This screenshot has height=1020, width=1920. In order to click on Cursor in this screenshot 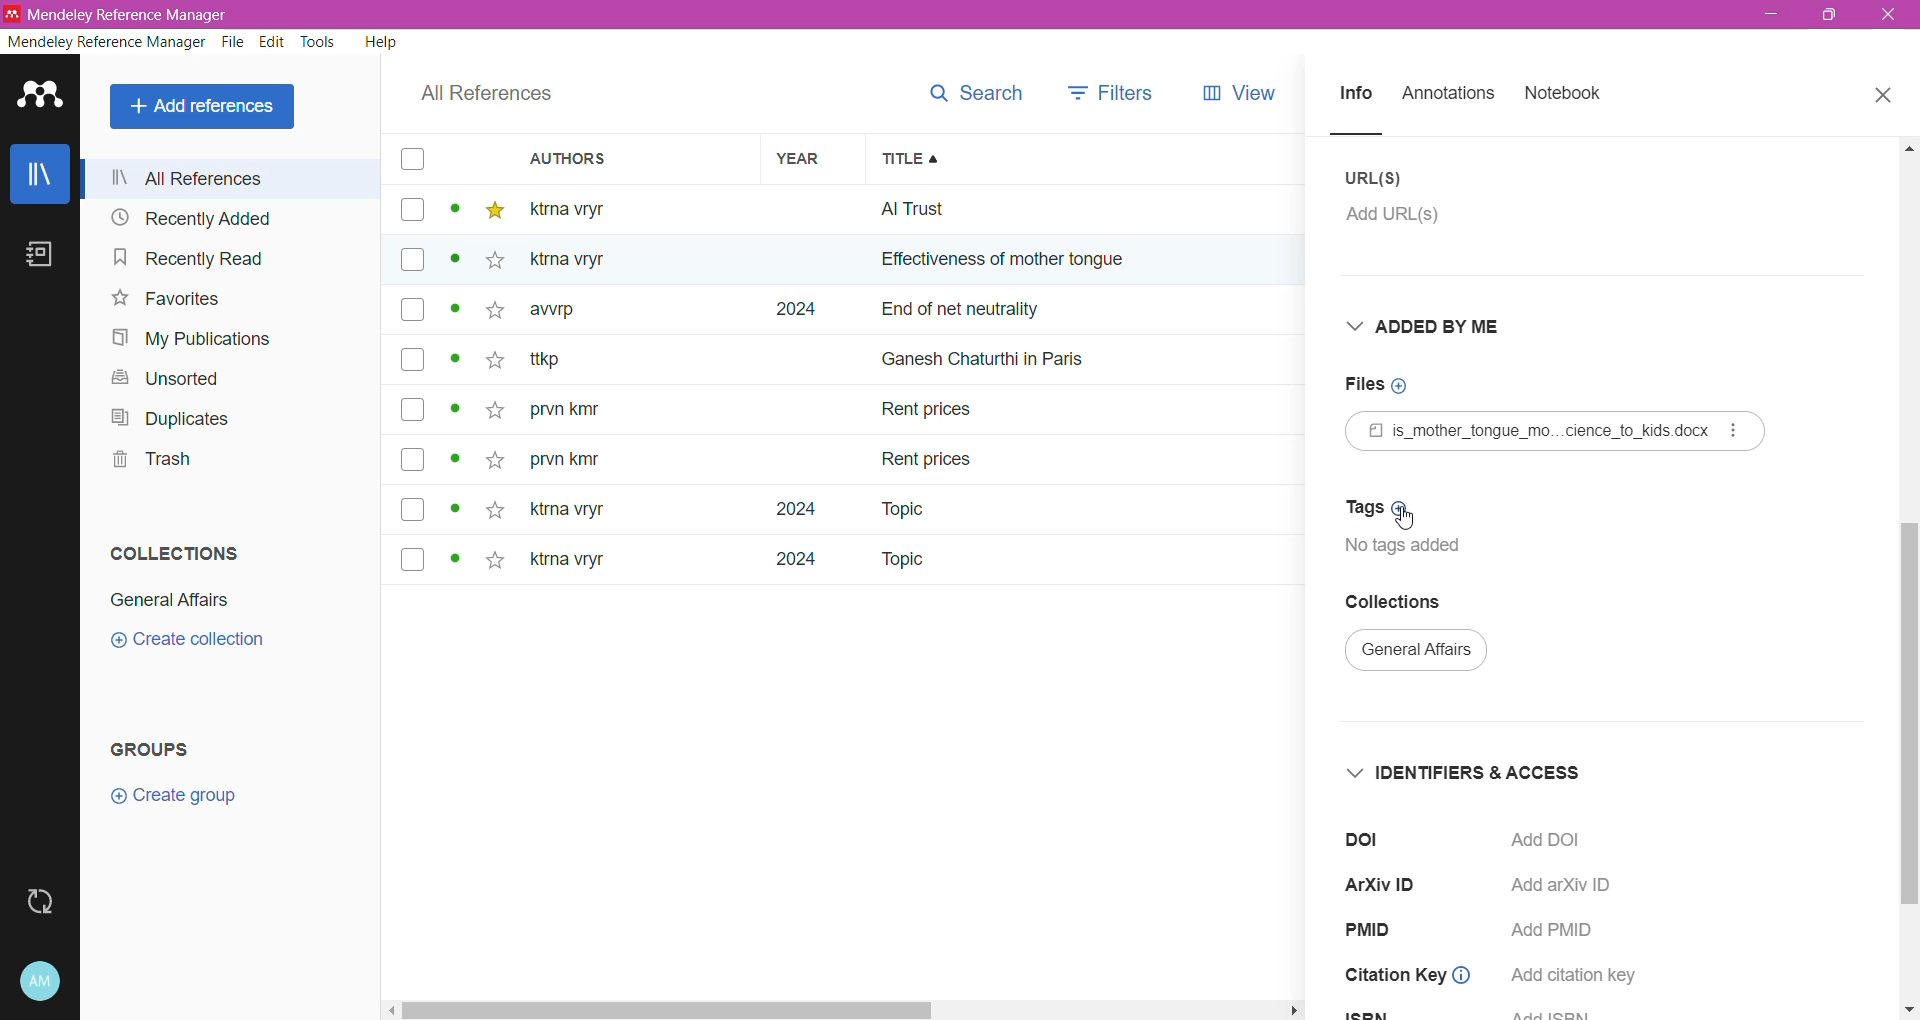, I will do `click(1403, 517)`.